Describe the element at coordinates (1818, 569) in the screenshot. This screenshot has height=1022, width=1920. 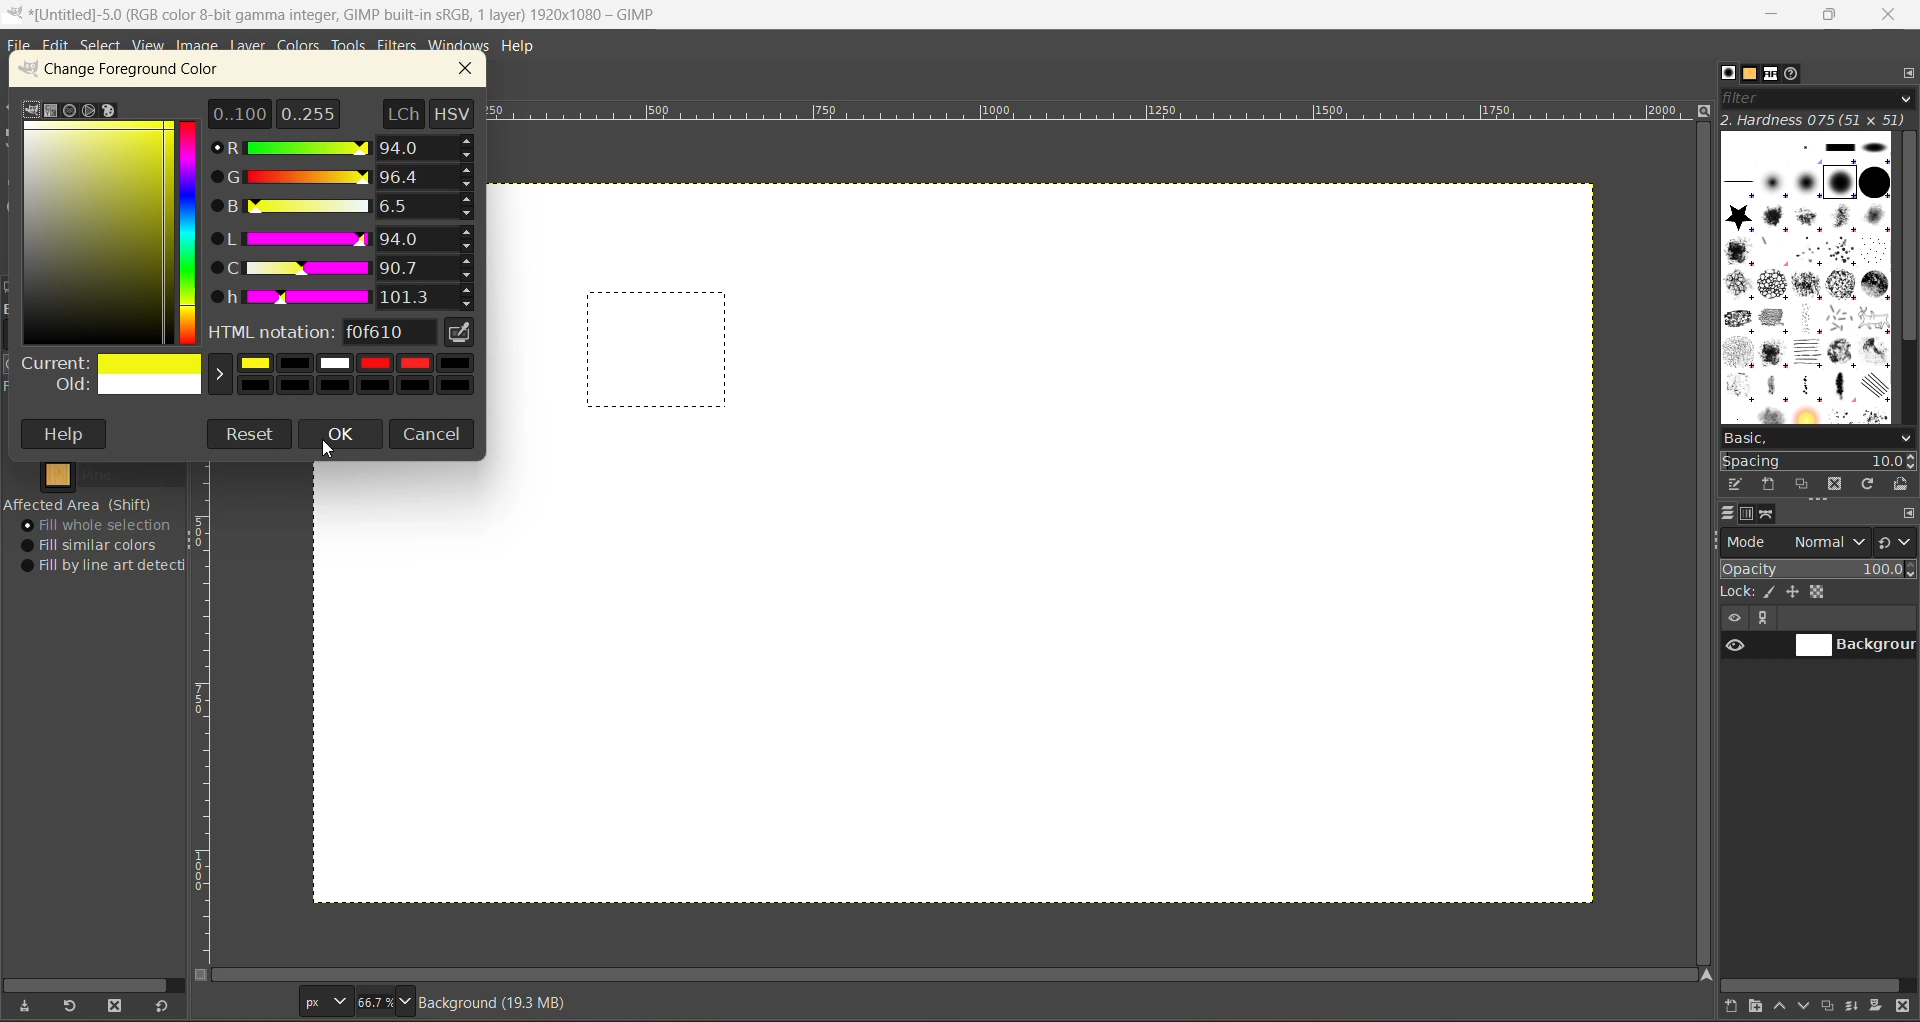
I see `opacity` at that location.